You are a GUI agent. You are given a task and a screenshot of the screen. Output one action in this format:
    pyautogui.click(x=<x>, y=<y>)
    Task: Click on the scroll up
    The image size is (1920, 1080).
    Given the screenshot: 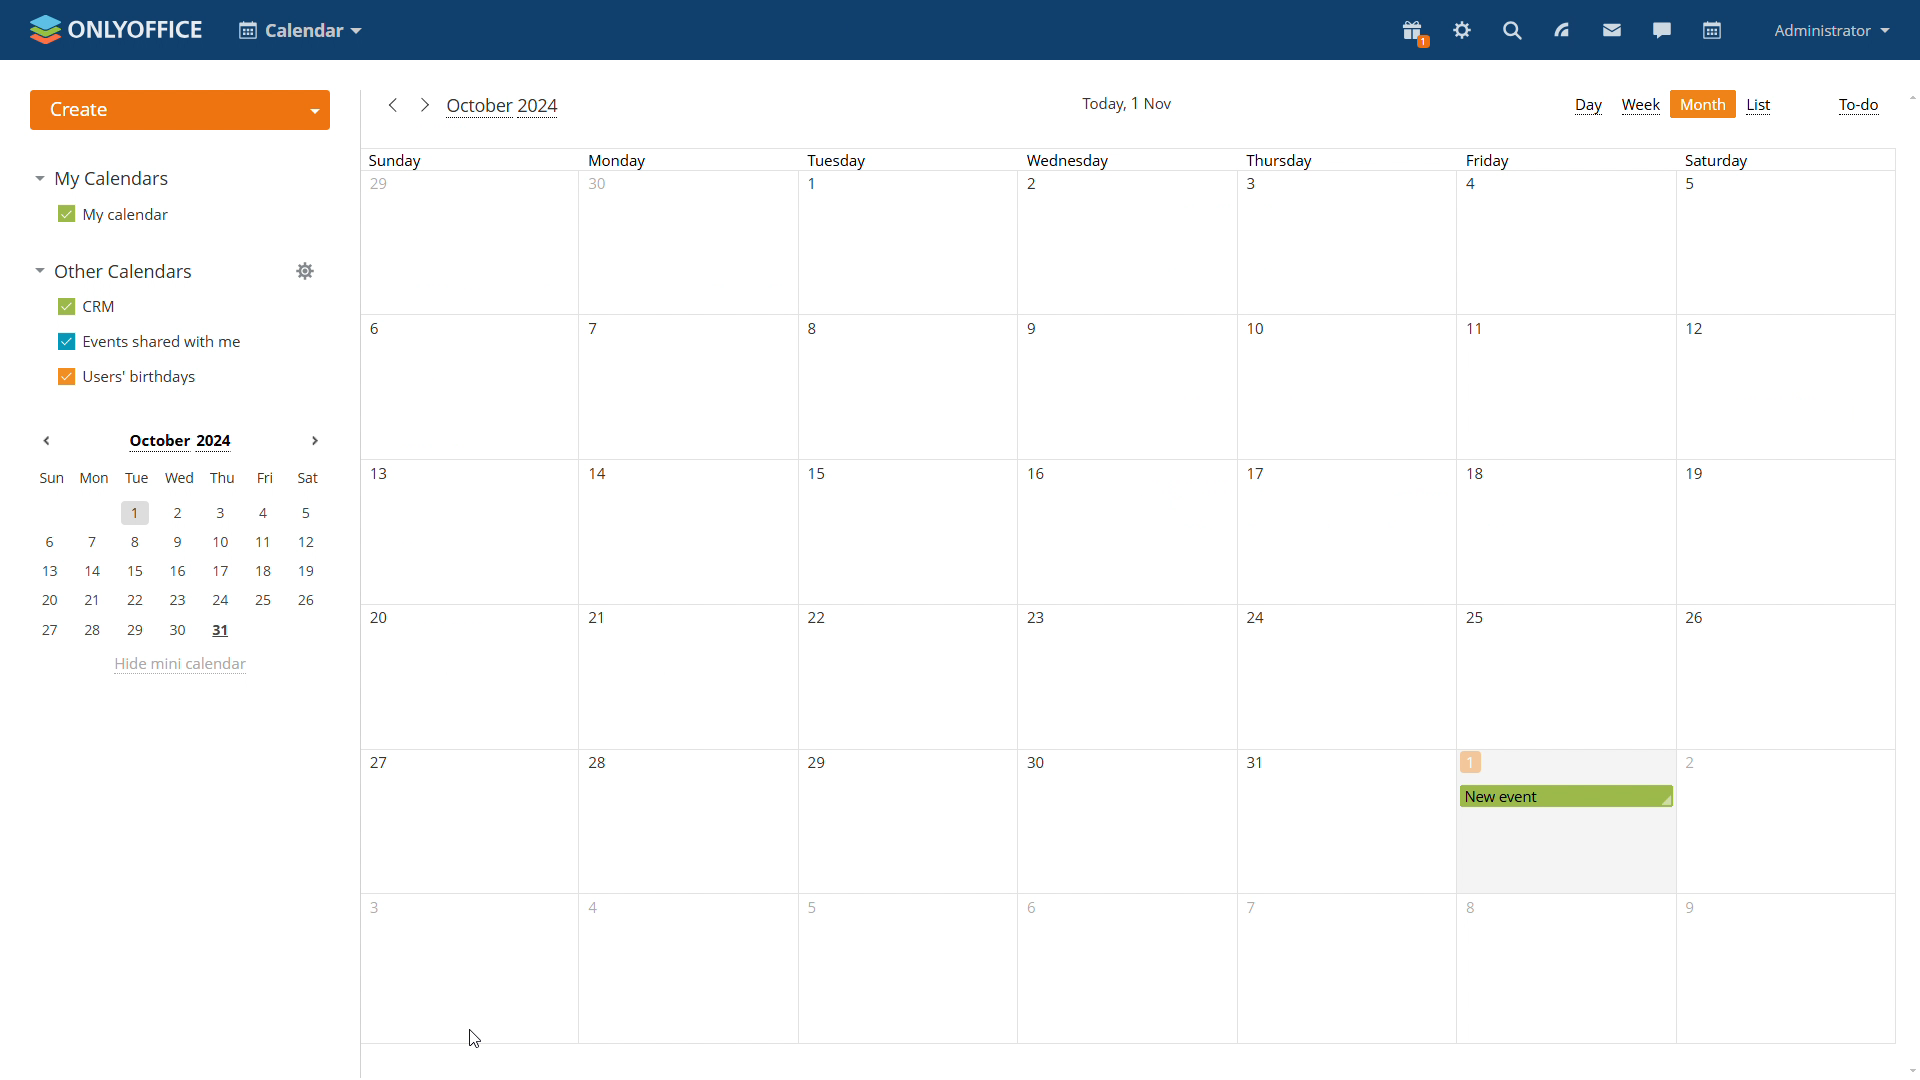 What is the action you would take?
    pyautogui.click(x=1911, y=99)
    